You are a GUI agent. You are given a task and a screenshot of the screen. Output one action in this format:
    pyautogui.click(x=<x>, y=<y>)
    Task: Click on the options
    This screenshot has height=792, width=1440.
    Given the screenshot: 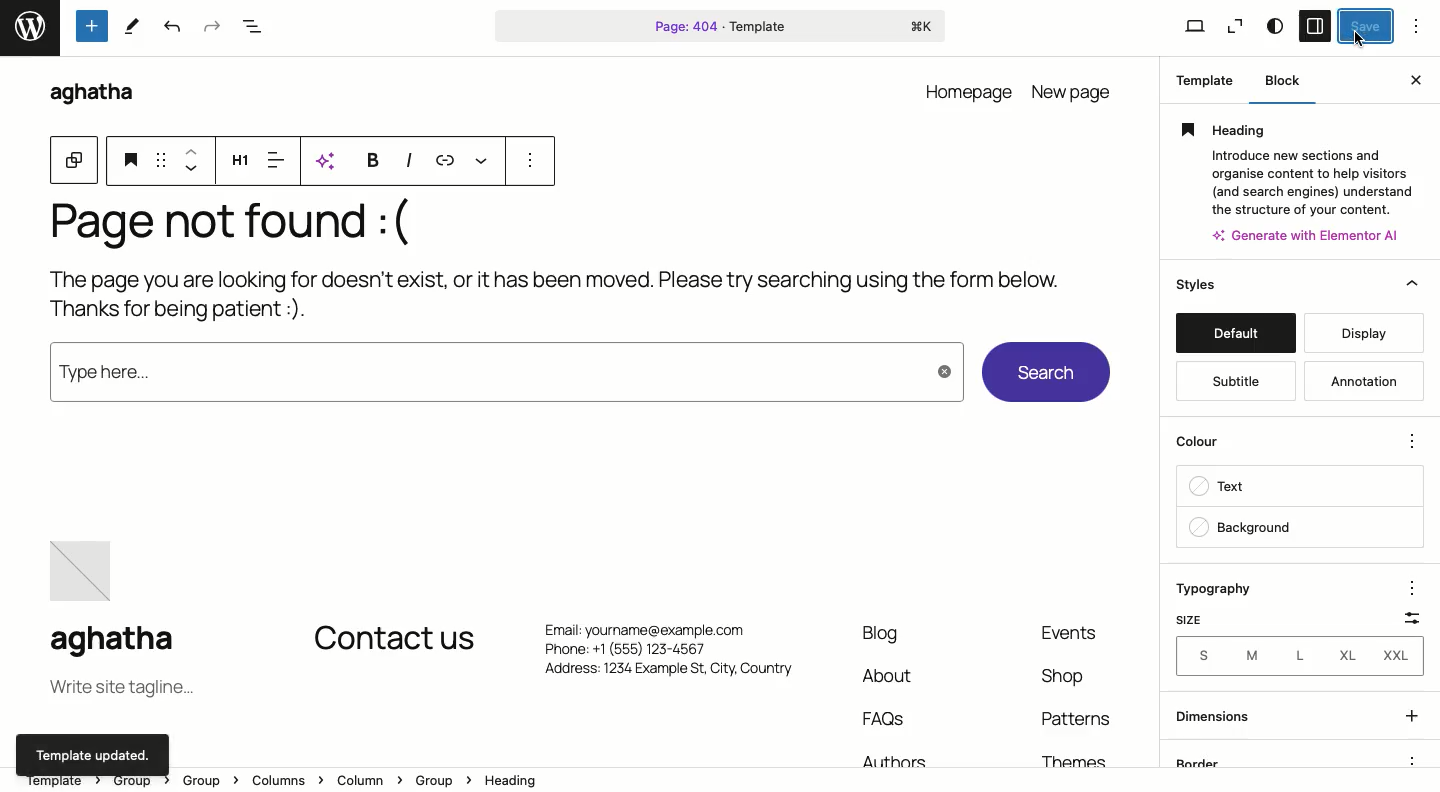 What is the action you would take?
    pyautogui.click(x=1409, y=588)
    